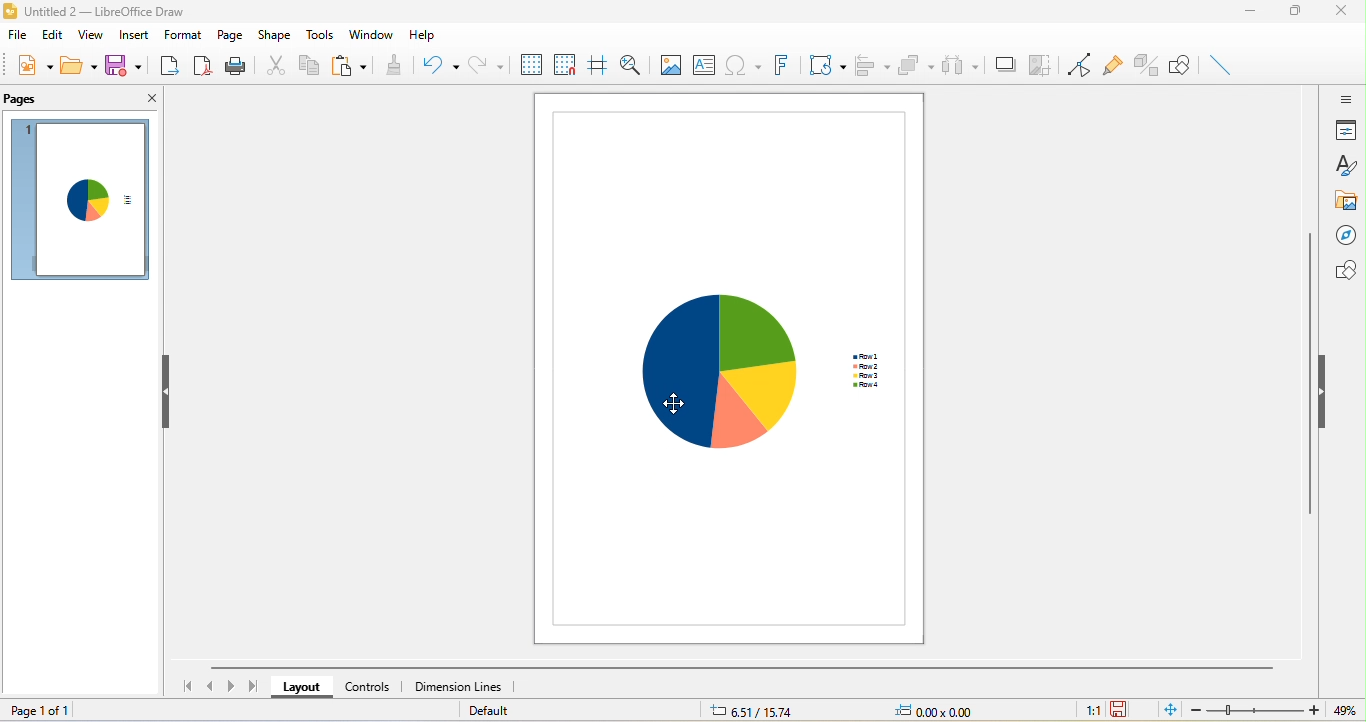 The width and height of the screenshot is (1366, 722). What do you see at coordinates (371, 686) in the screenshot?
I see `controls` at bounding box center [371, 686].